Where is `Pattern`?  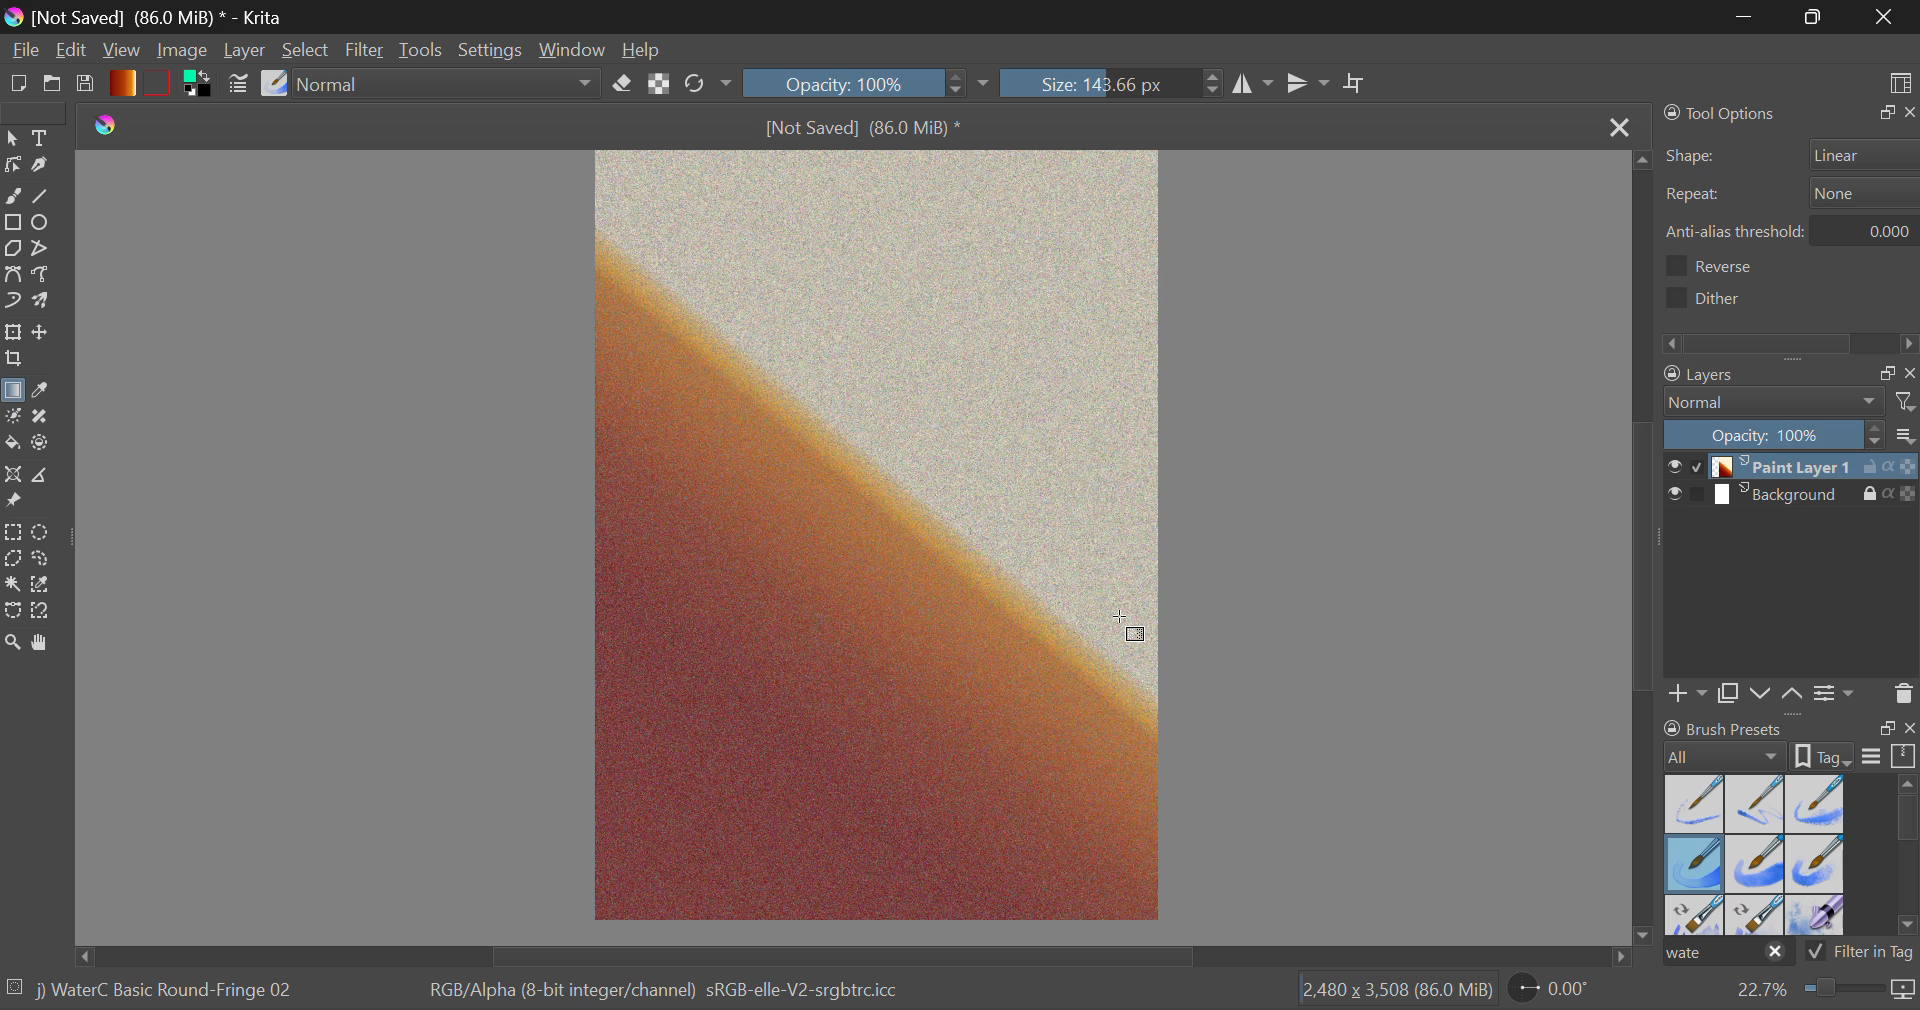 Pattern is located at coordinates (160, 81).